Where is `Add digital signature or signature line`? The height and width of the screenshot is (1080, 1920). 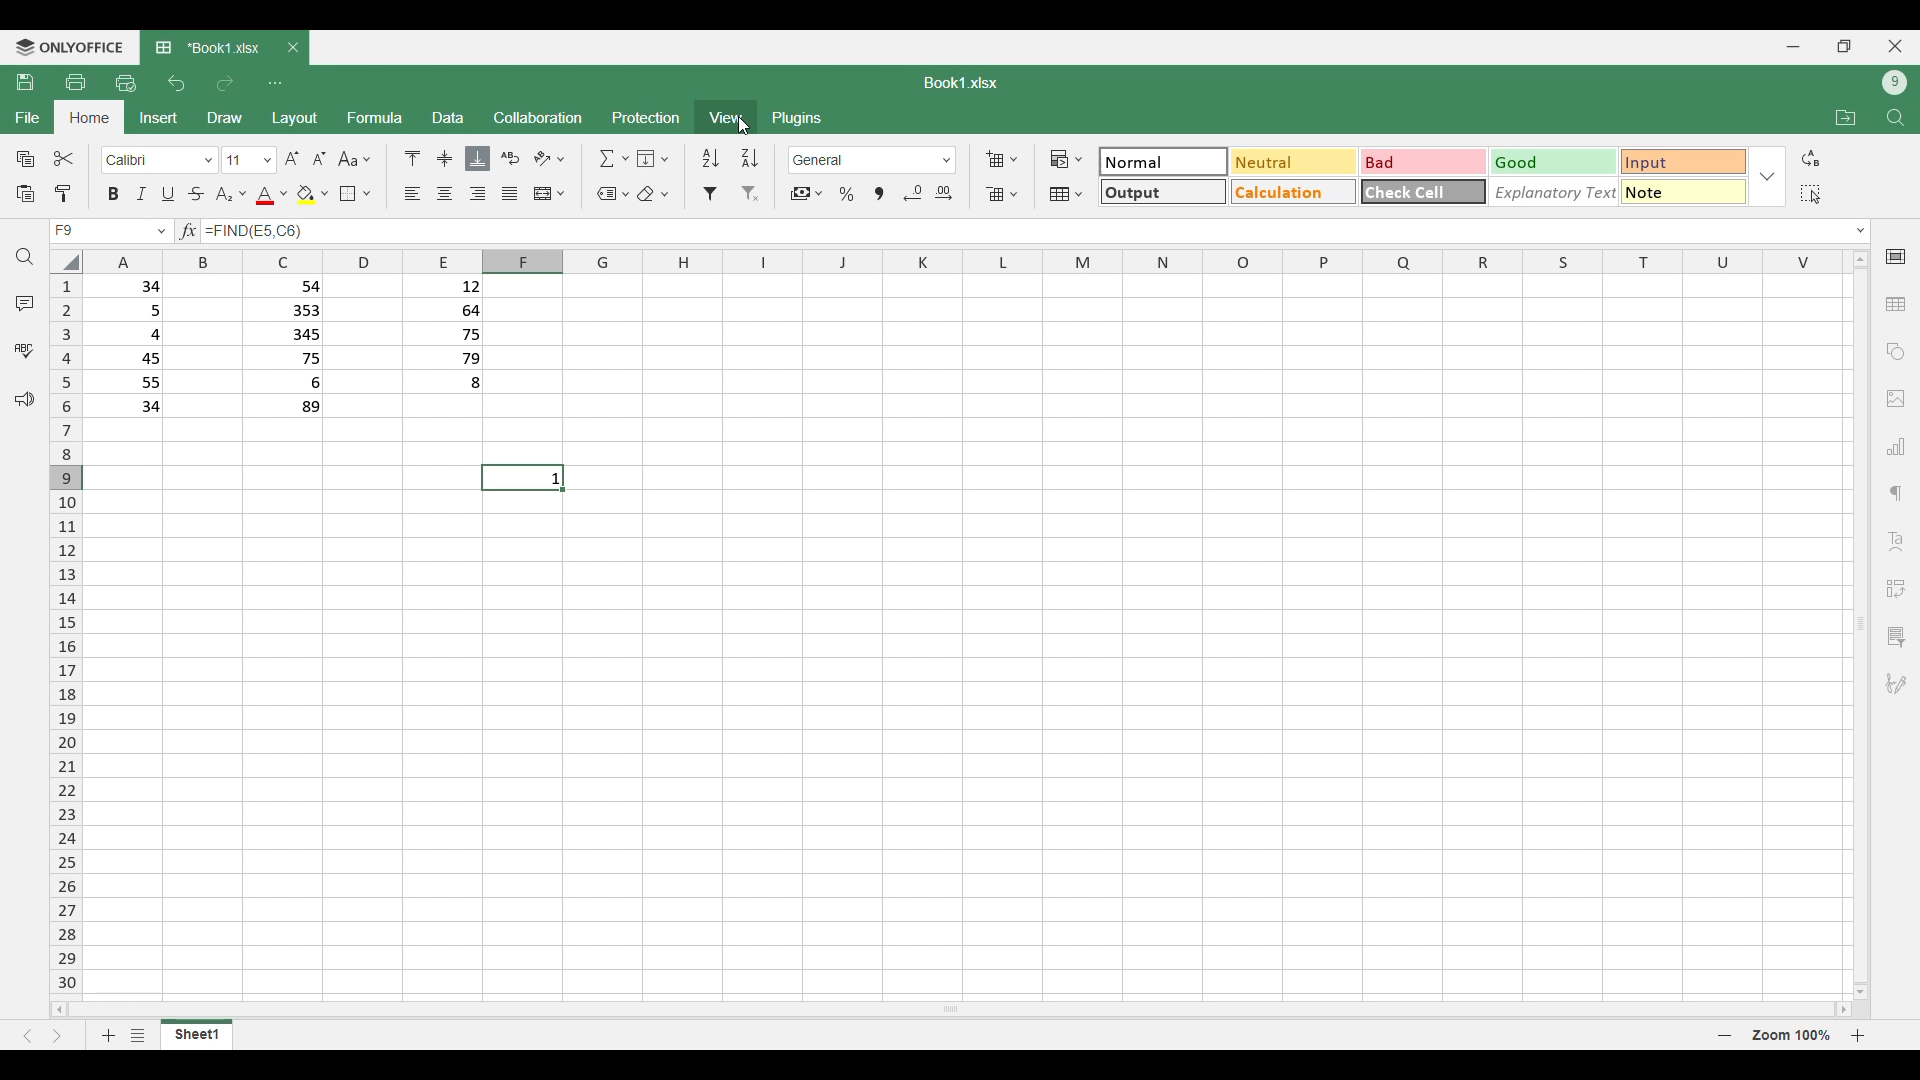 Add digital signature or signature line is located at coordinates (1895, 684).